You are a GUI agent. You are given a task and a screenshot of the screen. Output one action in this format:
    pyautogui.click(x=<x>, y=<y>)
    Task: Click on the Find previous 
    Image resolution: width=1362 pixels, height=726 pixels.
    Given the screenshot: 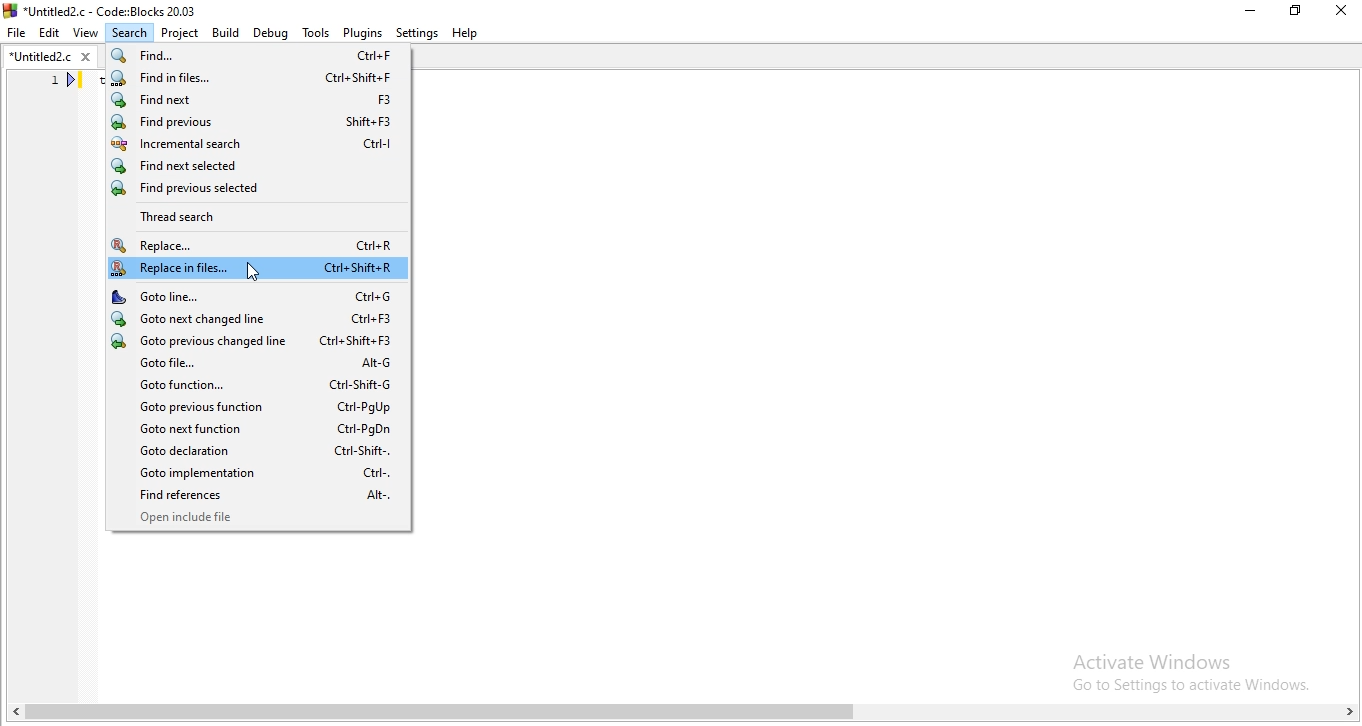 What is the action you would take?
    pyautogui.click(x=256, y=188)
    